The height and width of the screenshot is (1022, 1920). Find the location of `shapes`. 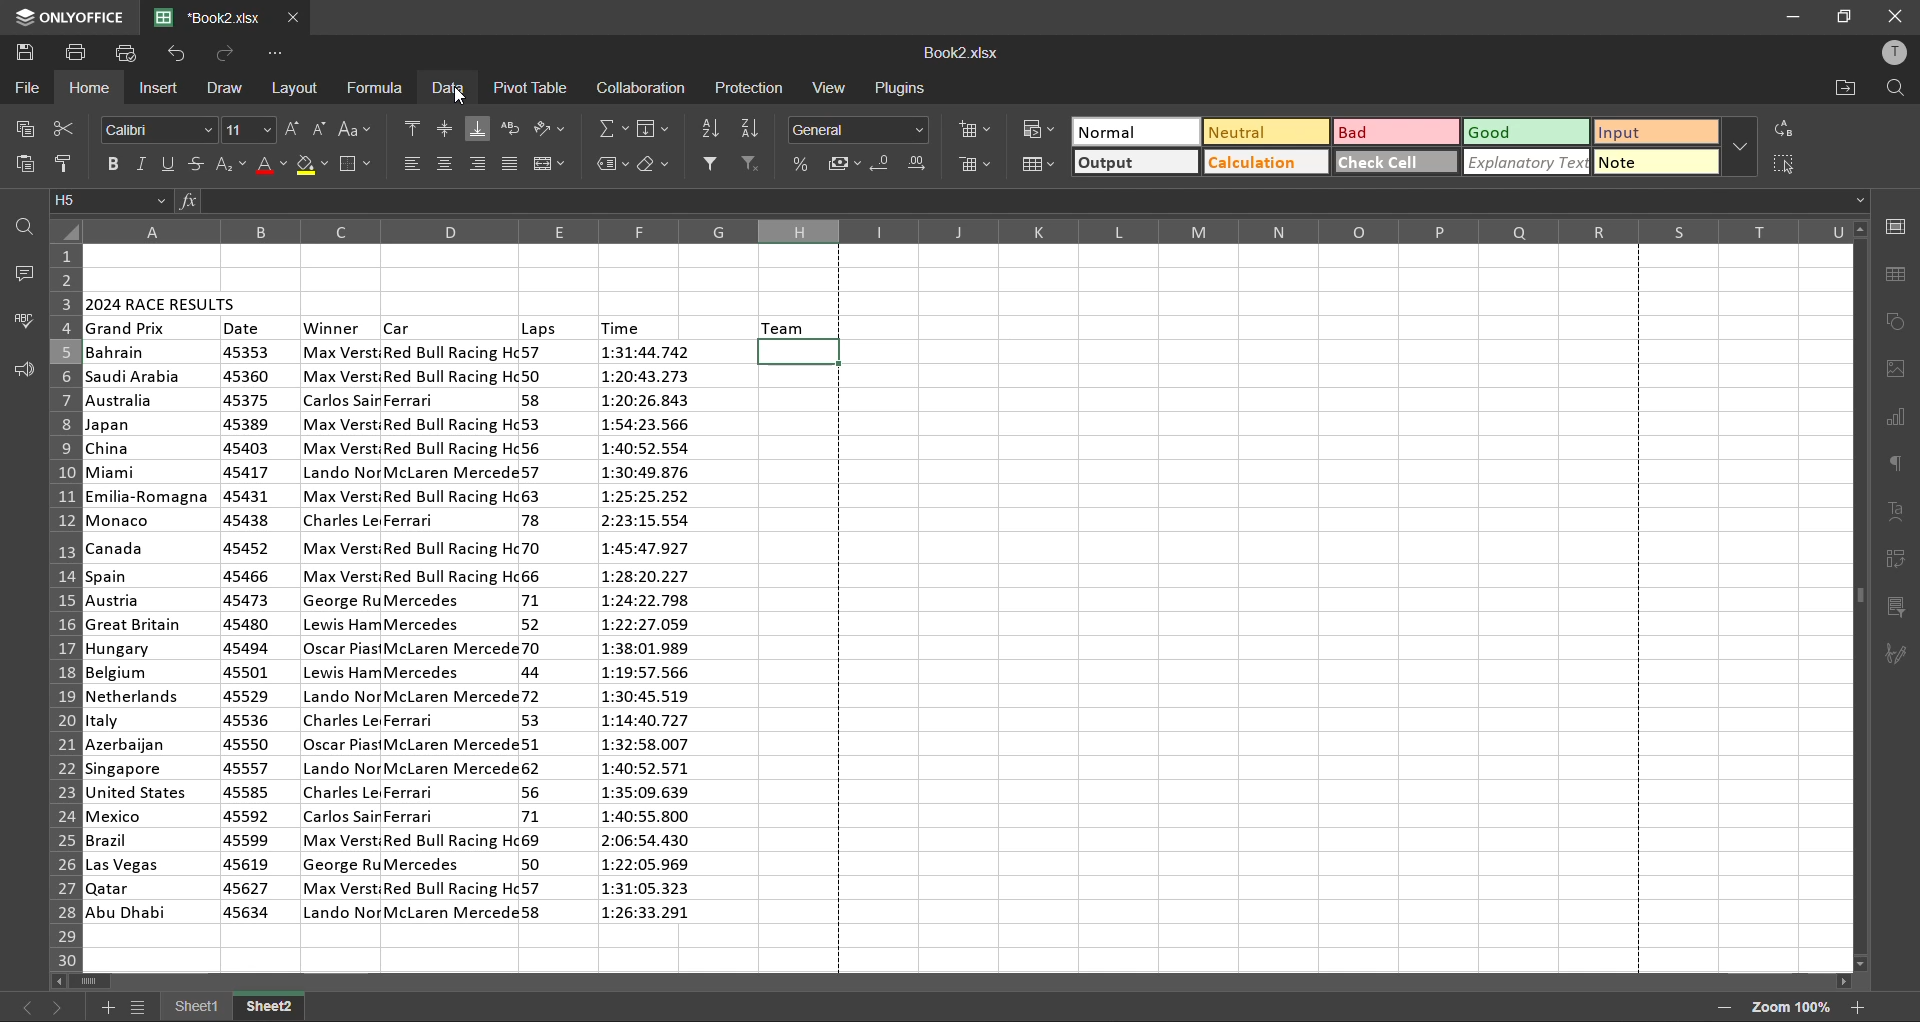

shapes is located at coordinates (1897, 323).